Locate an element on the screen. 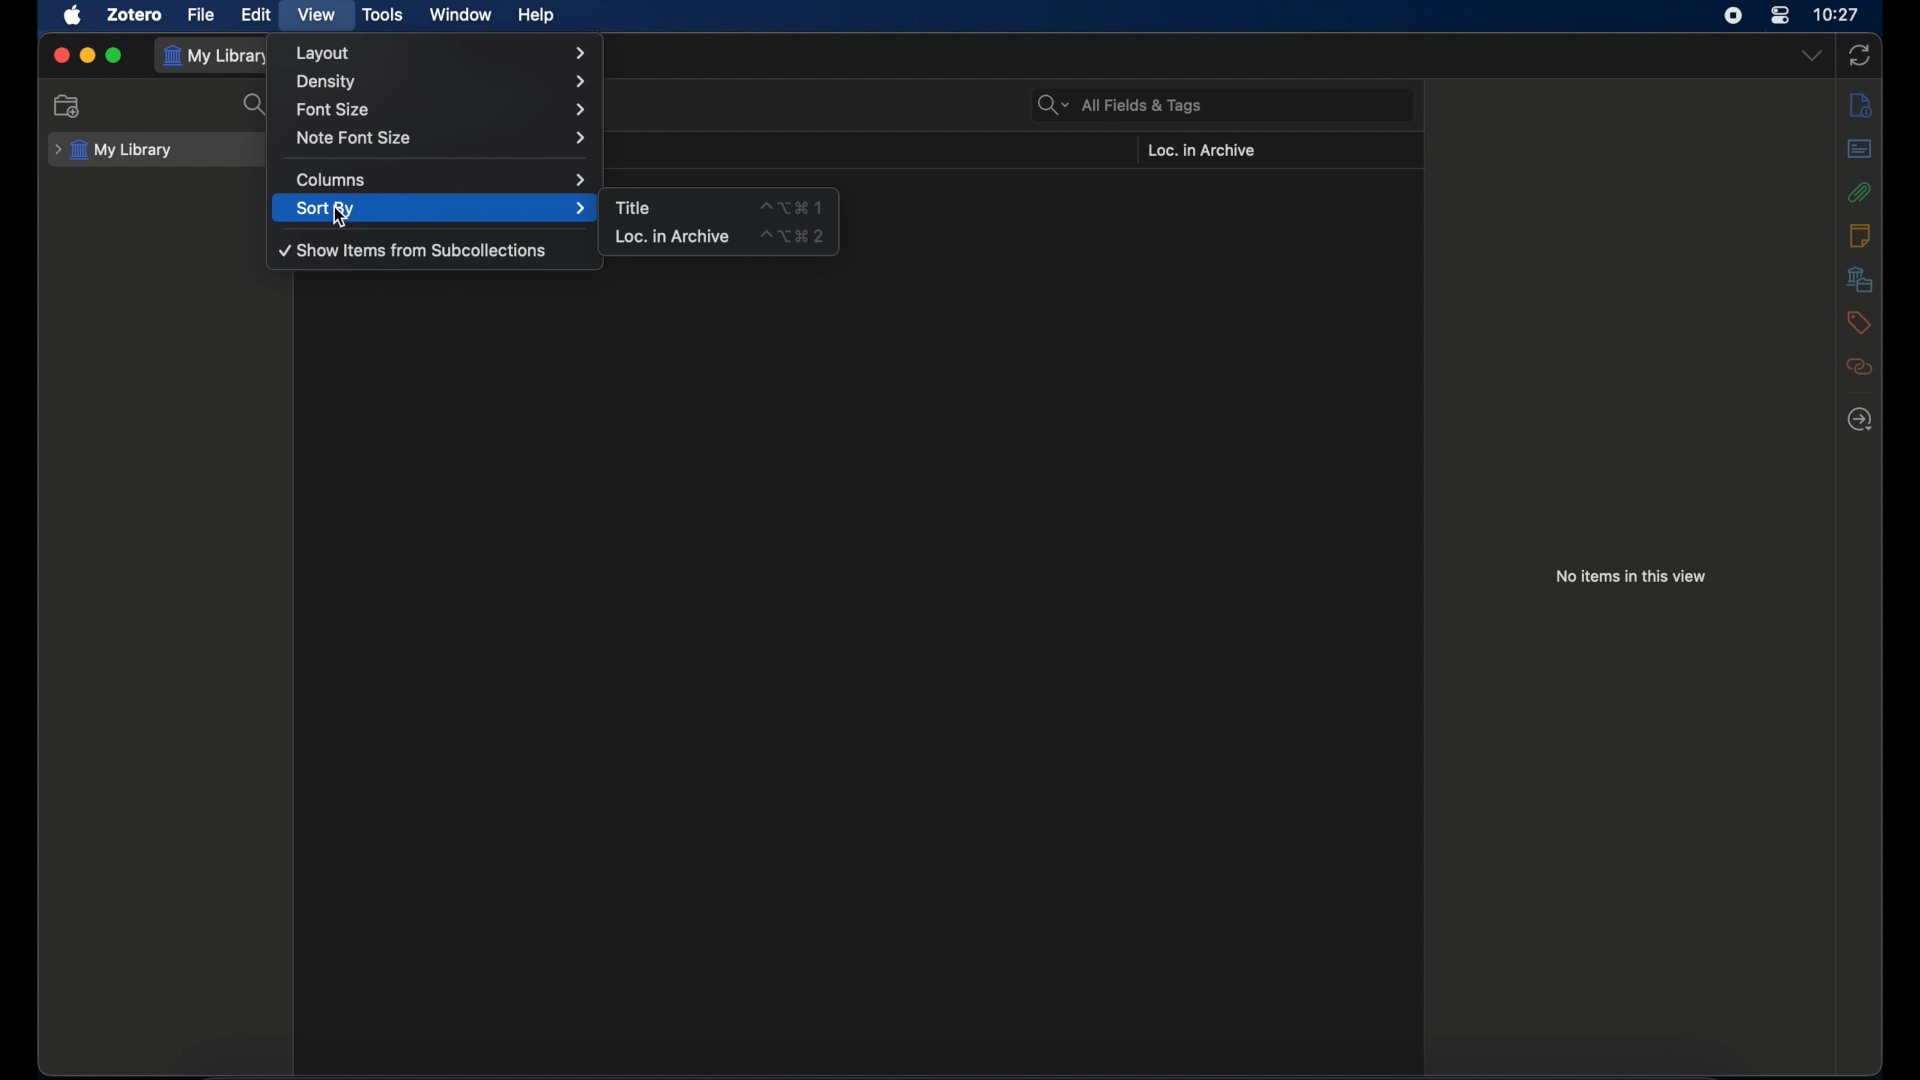  window is located at coordinates (462, 15).